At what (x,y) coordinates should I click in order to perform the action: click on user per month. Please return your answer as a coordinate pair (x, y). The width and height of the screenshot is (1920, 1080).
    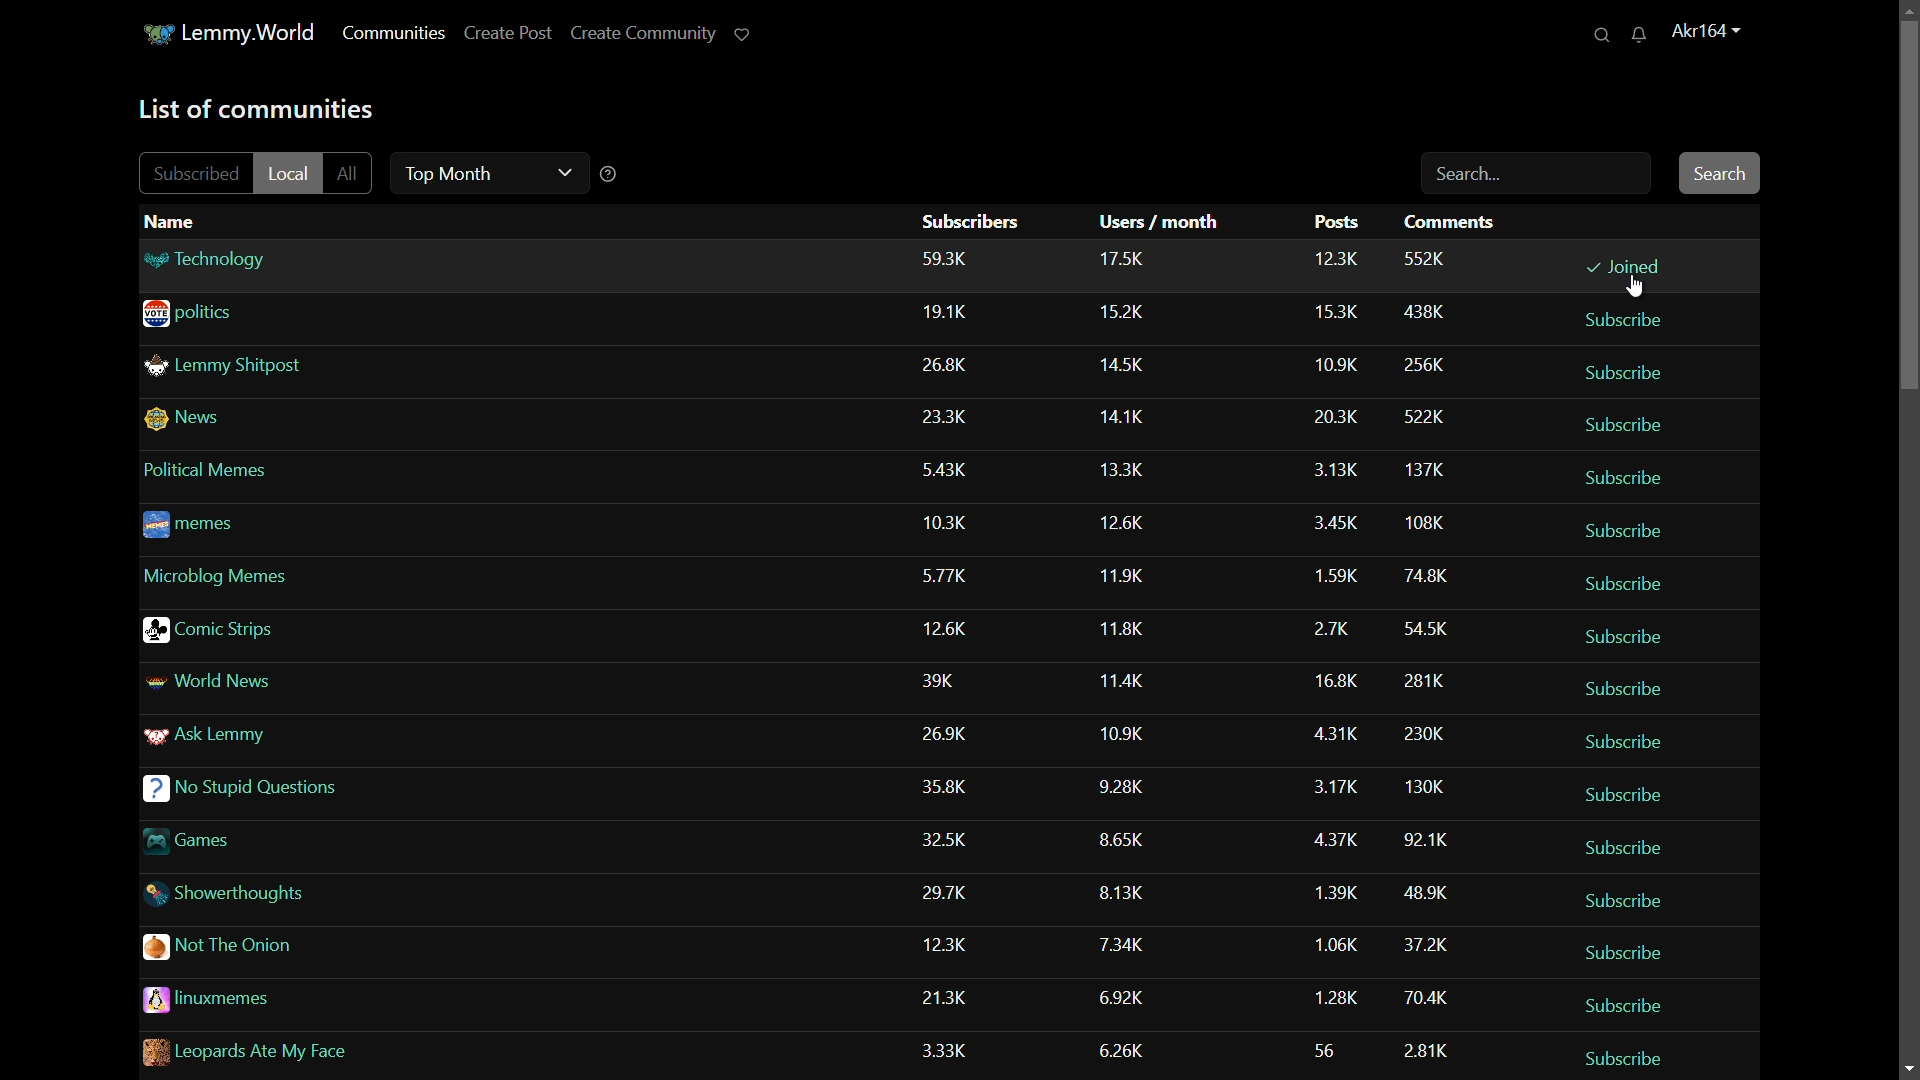
    Looking at the image, I should click on (1125, 845).